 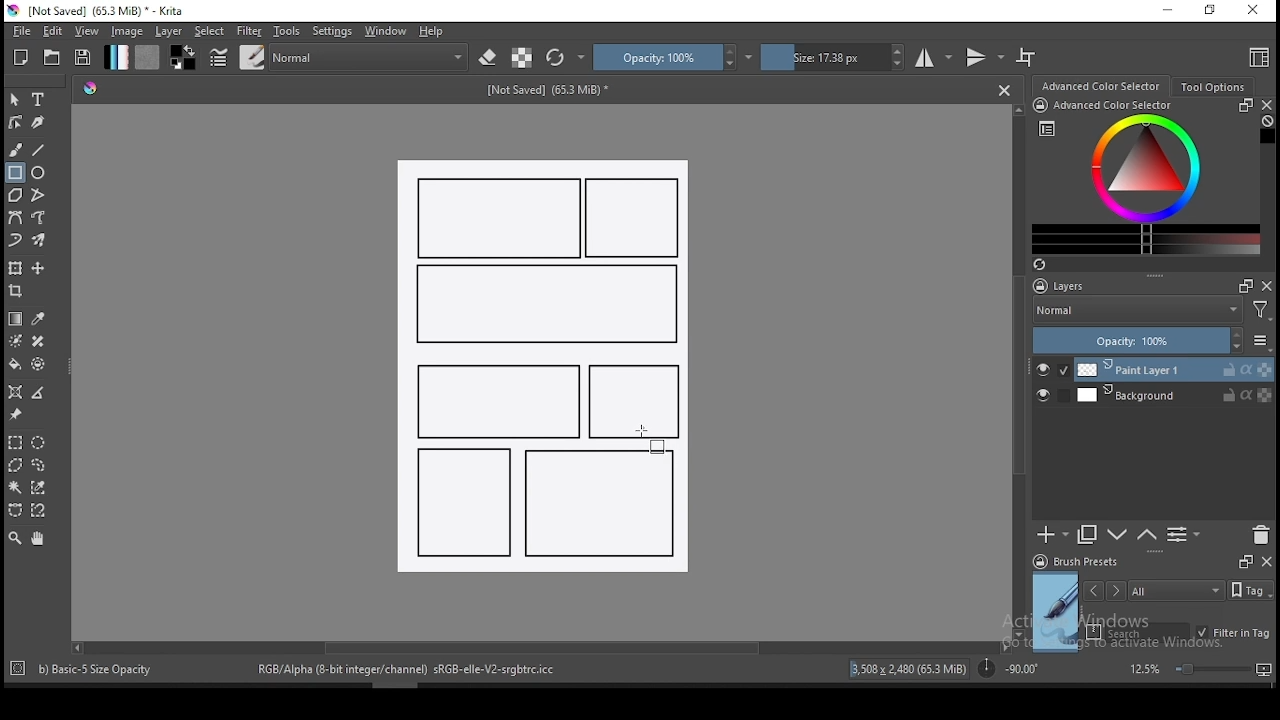 I want to click on layer, so click(x=1174, y=395).